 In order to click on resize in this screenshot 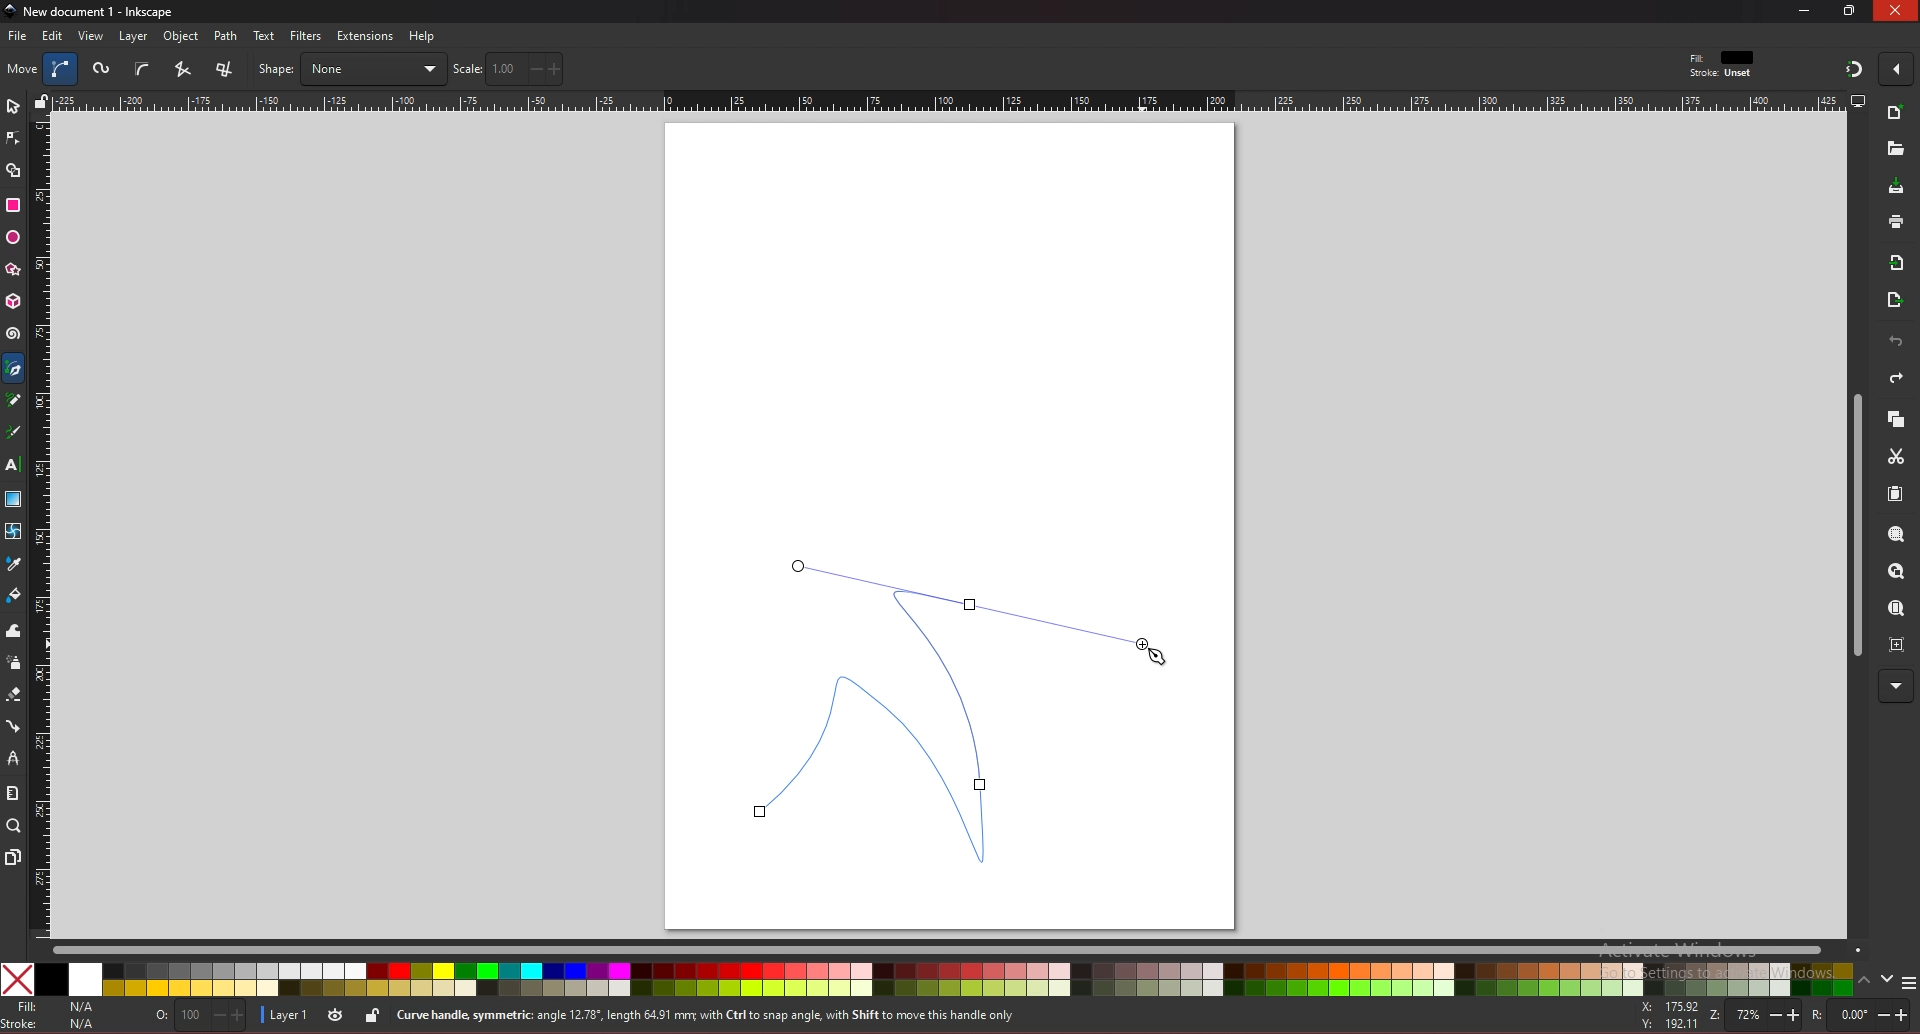, I will do `click(1852, 10)`.